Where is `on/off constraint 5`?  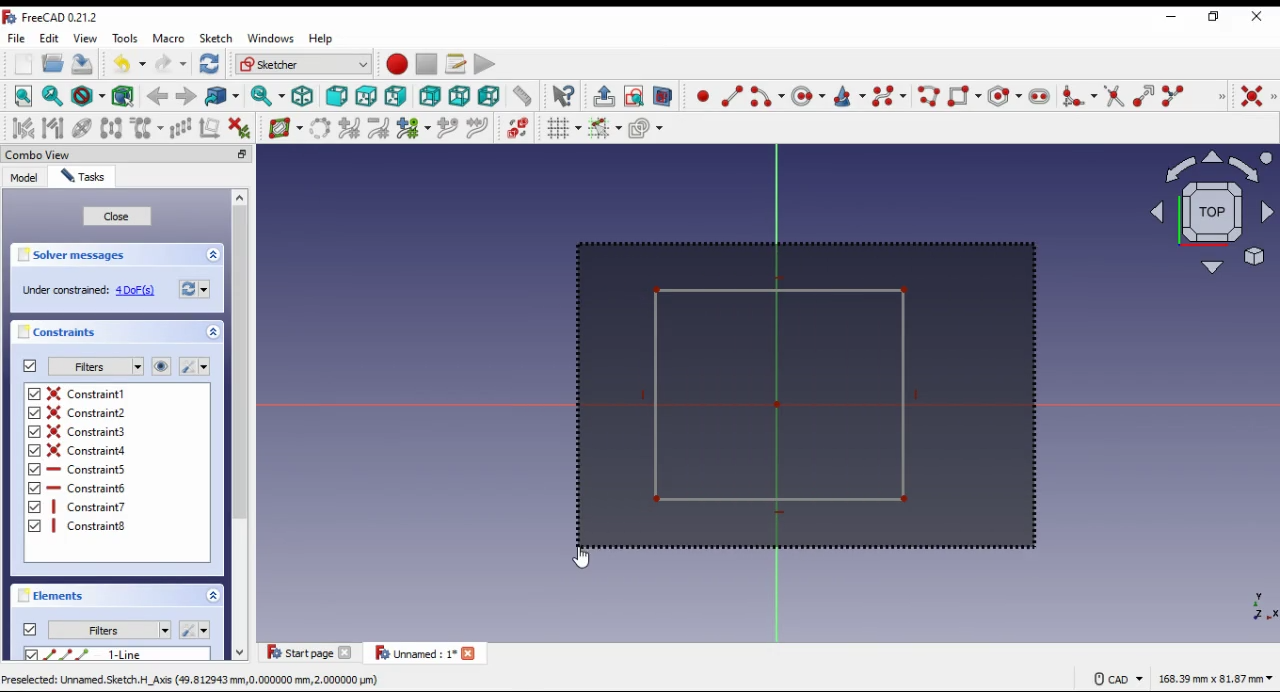 on/off constraint 5 is located at coordinates (90, 469).